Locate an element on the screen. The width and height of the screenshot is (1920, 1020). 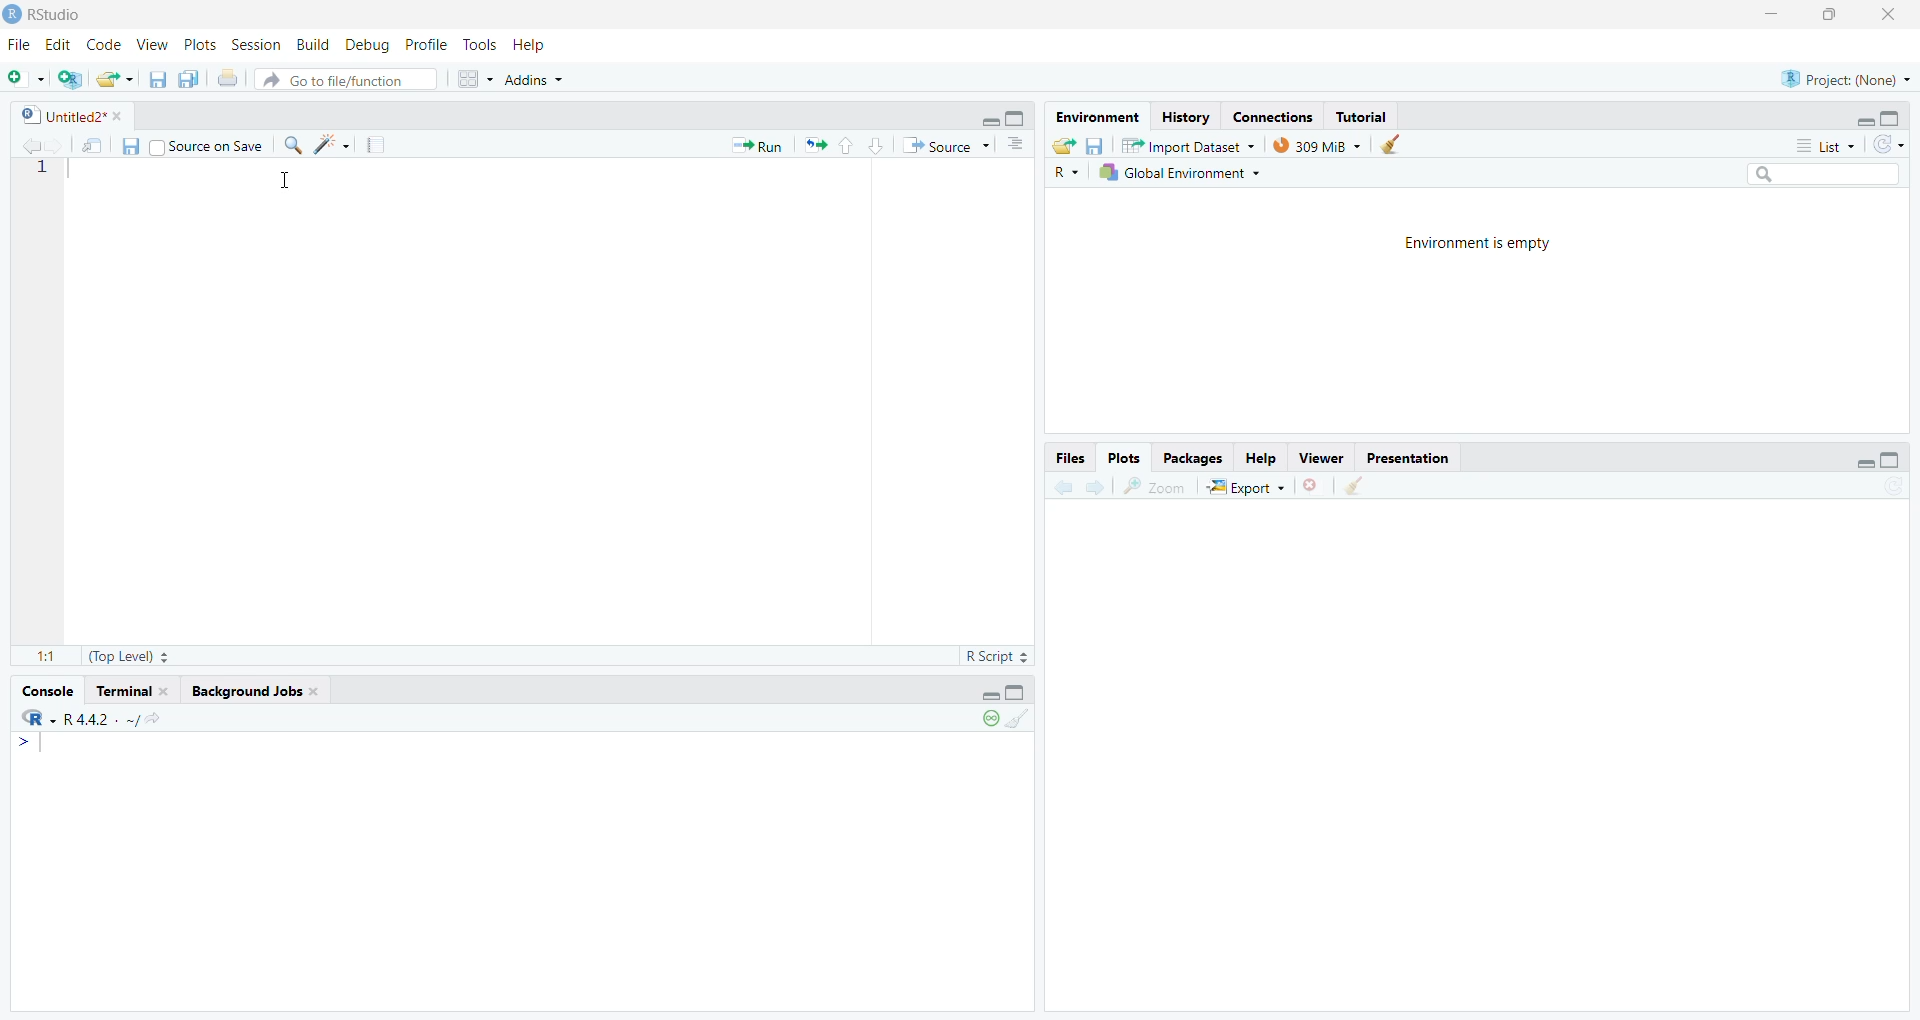
Project: (None) ~ is located at coordinates (1845, 78).